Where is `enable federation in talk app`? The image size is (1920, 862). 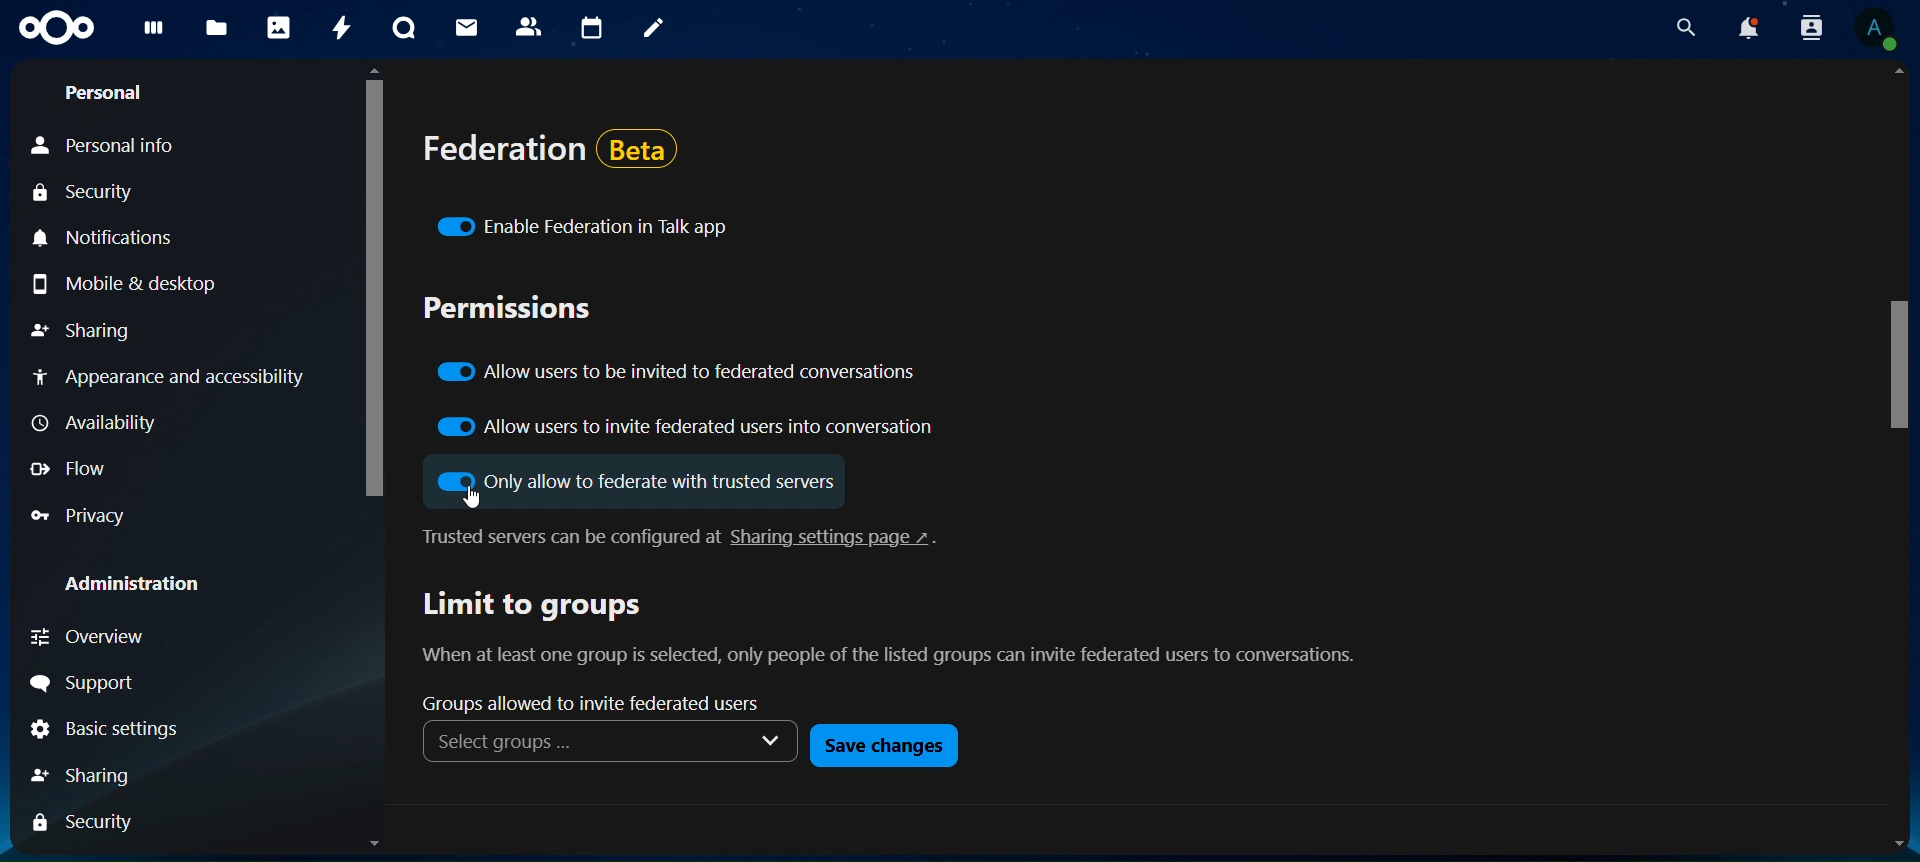 enable federation in talk app is located at coordinates (586, 228).